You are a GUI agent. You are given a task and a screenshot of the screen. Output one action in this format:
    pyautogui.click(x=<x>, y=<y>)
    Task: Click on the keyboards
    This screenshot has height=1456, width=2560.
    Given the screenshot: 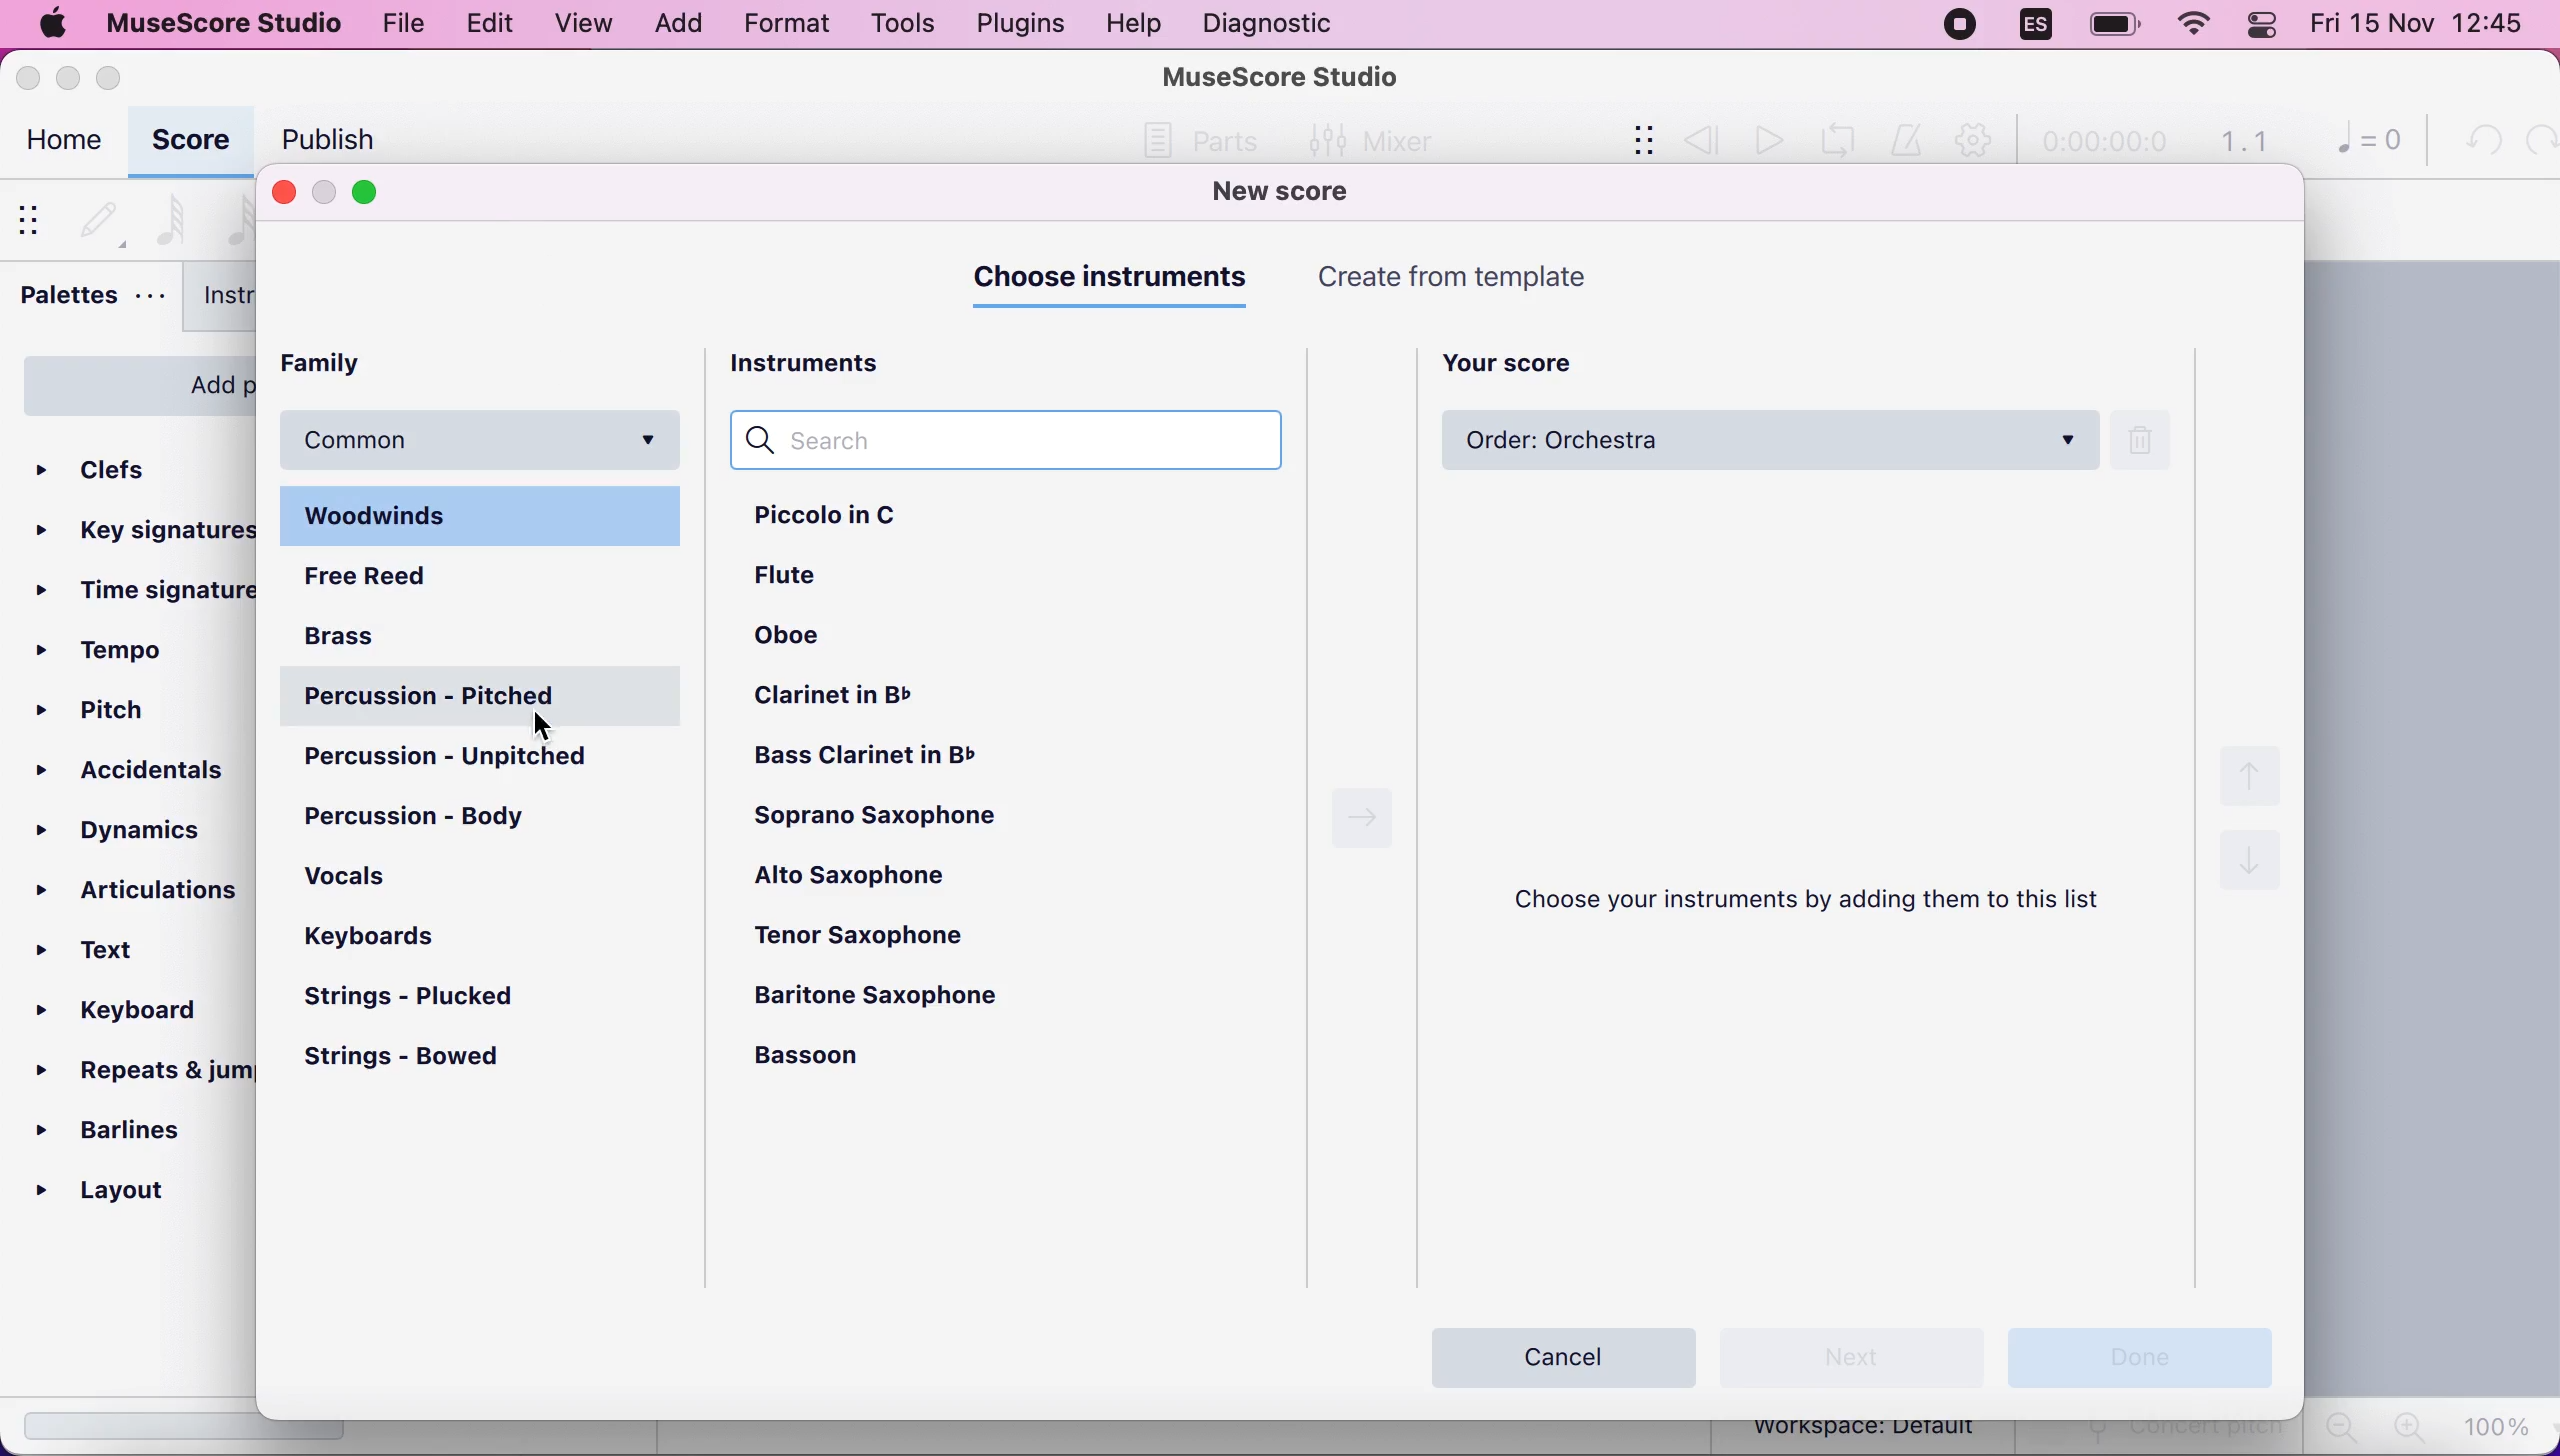 What is the action you would take?
    pyautogui.click(x=374, y=938)
    